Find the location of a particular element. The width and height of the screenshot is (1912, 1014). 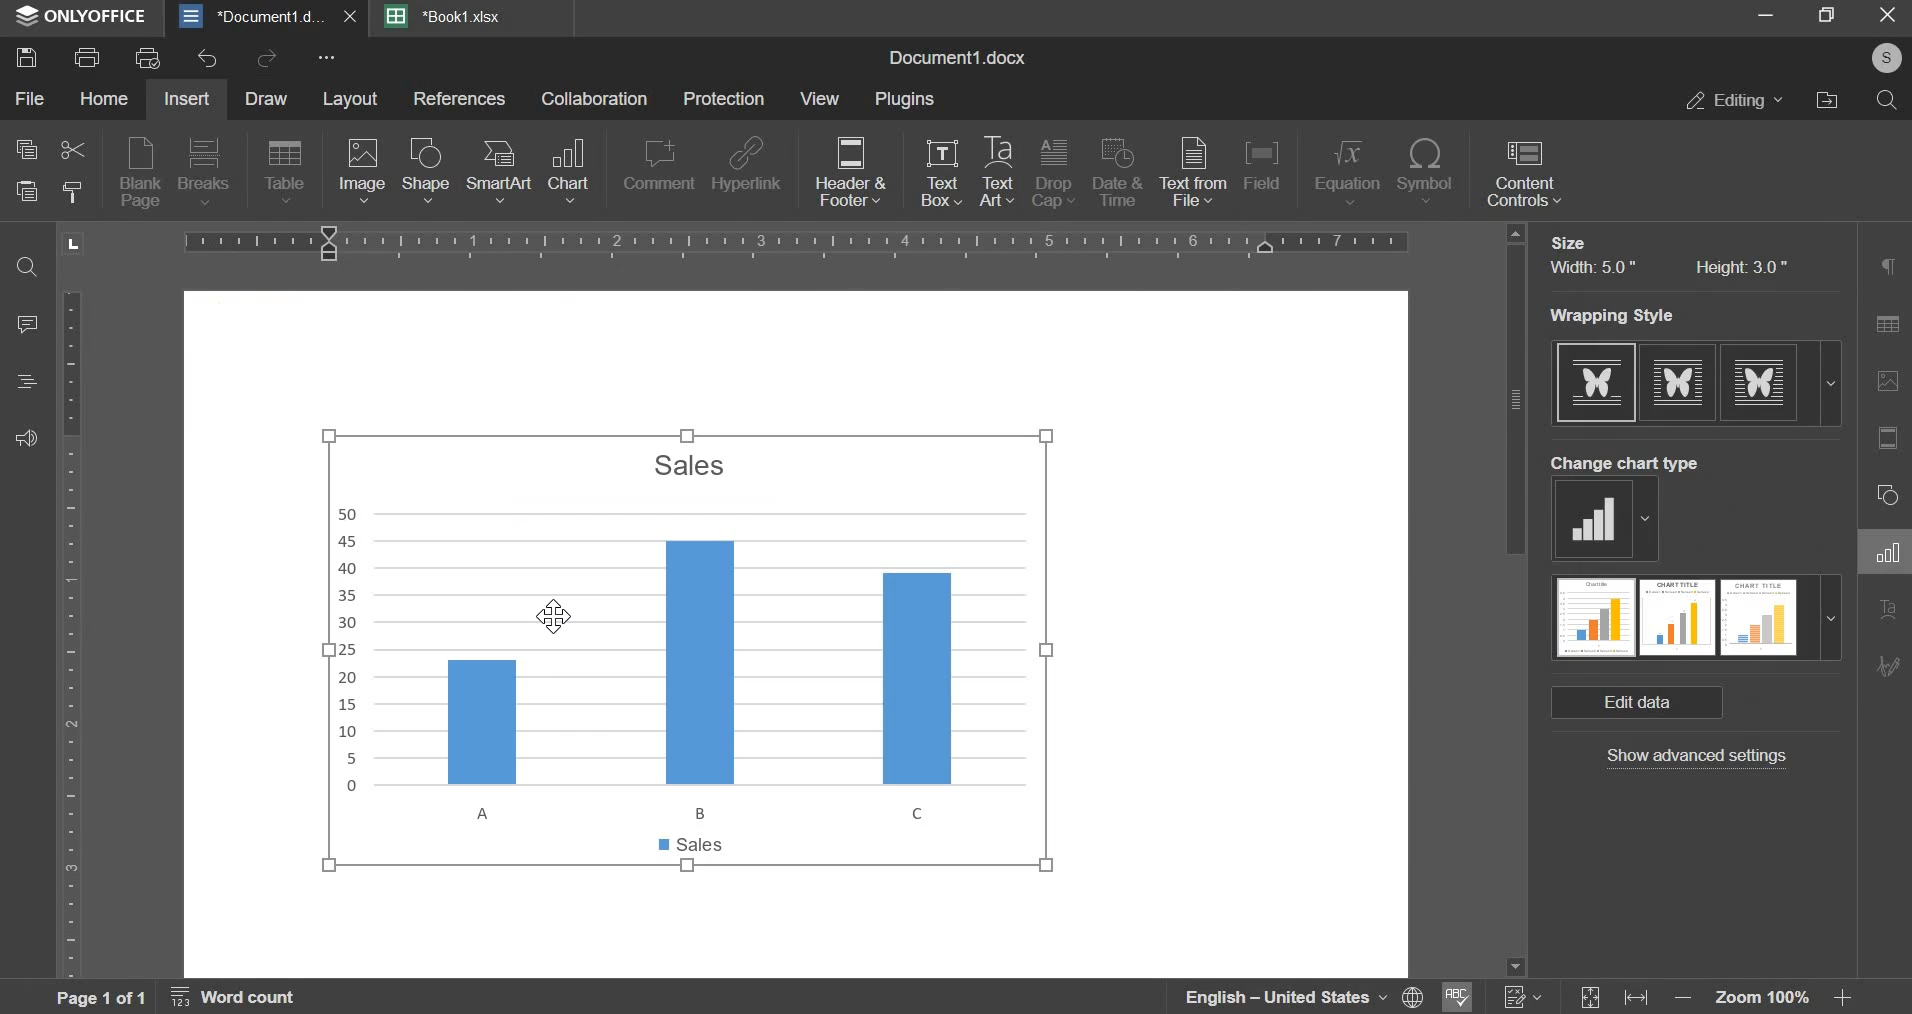

collaboration is located at coordinates (595, 100).